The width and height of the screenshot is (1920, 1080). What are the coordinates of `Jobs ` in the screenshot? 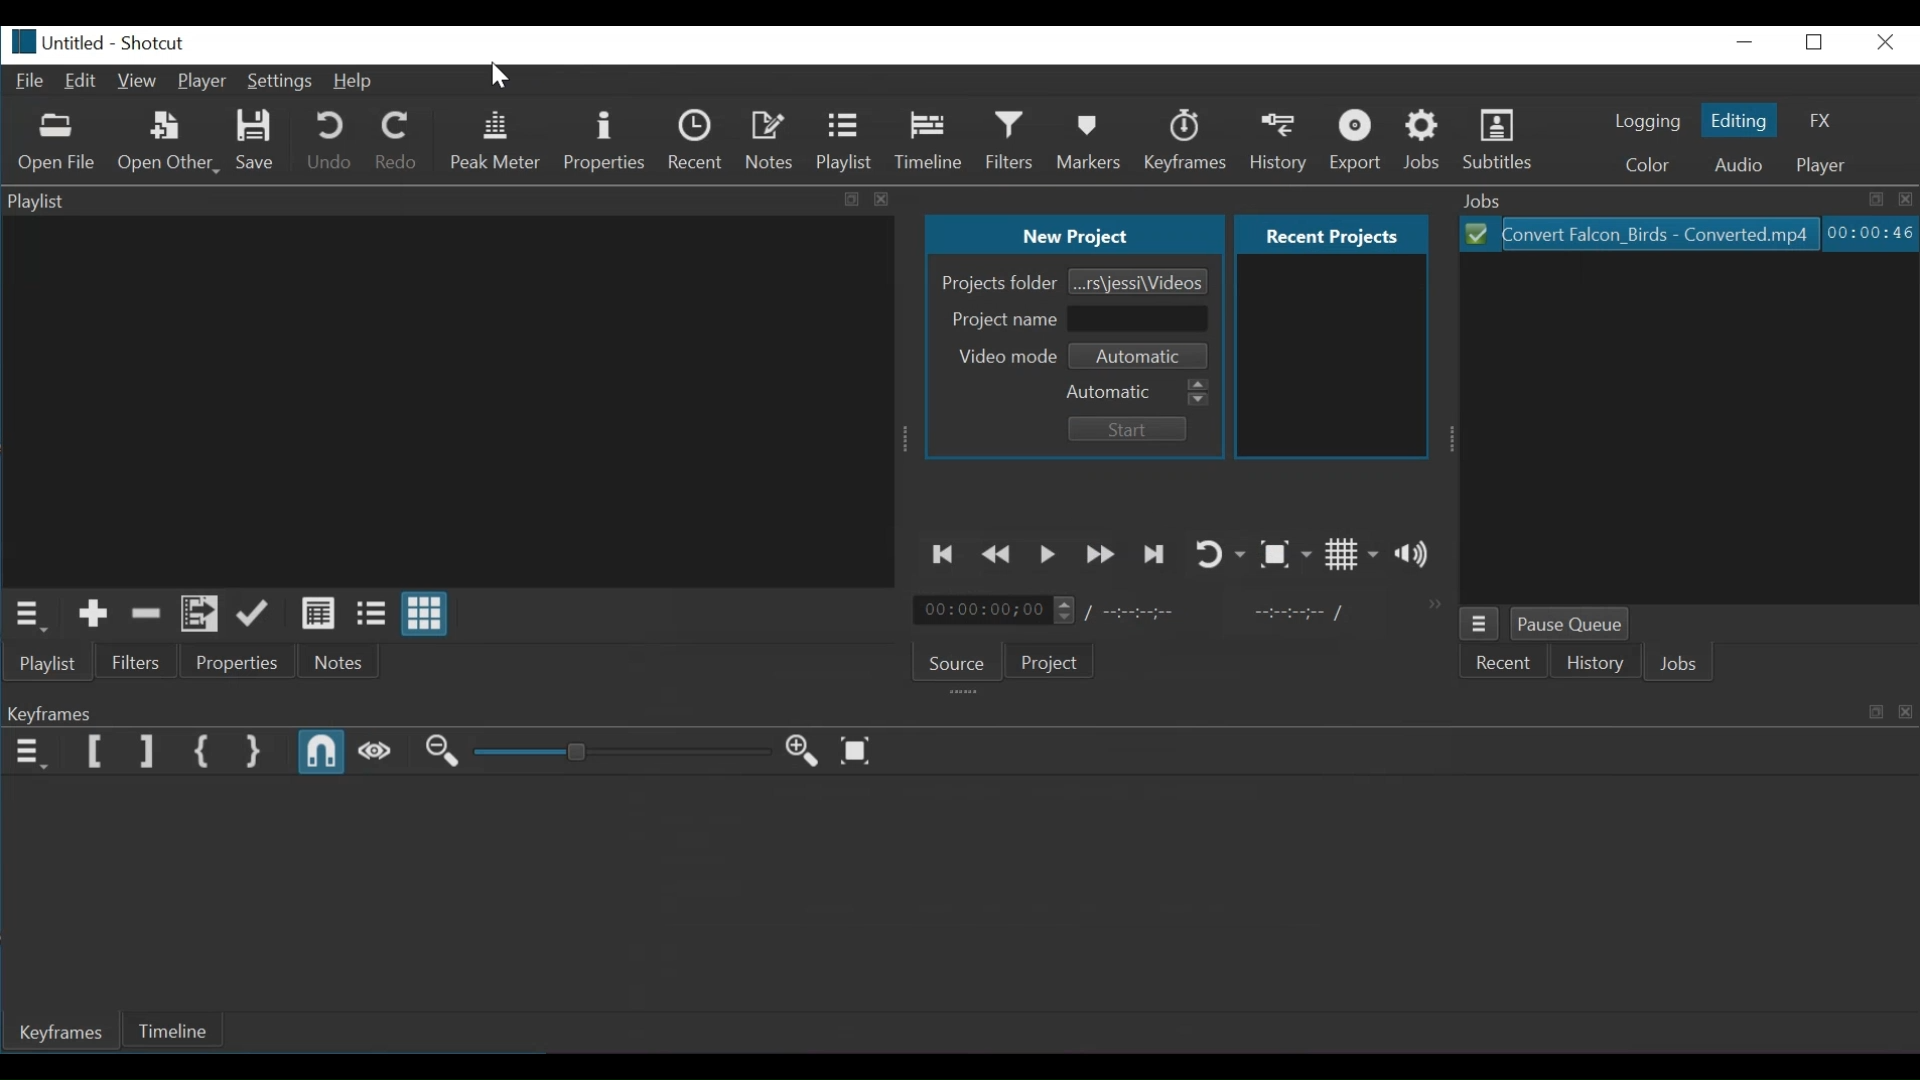 It's located at (1683, 199).